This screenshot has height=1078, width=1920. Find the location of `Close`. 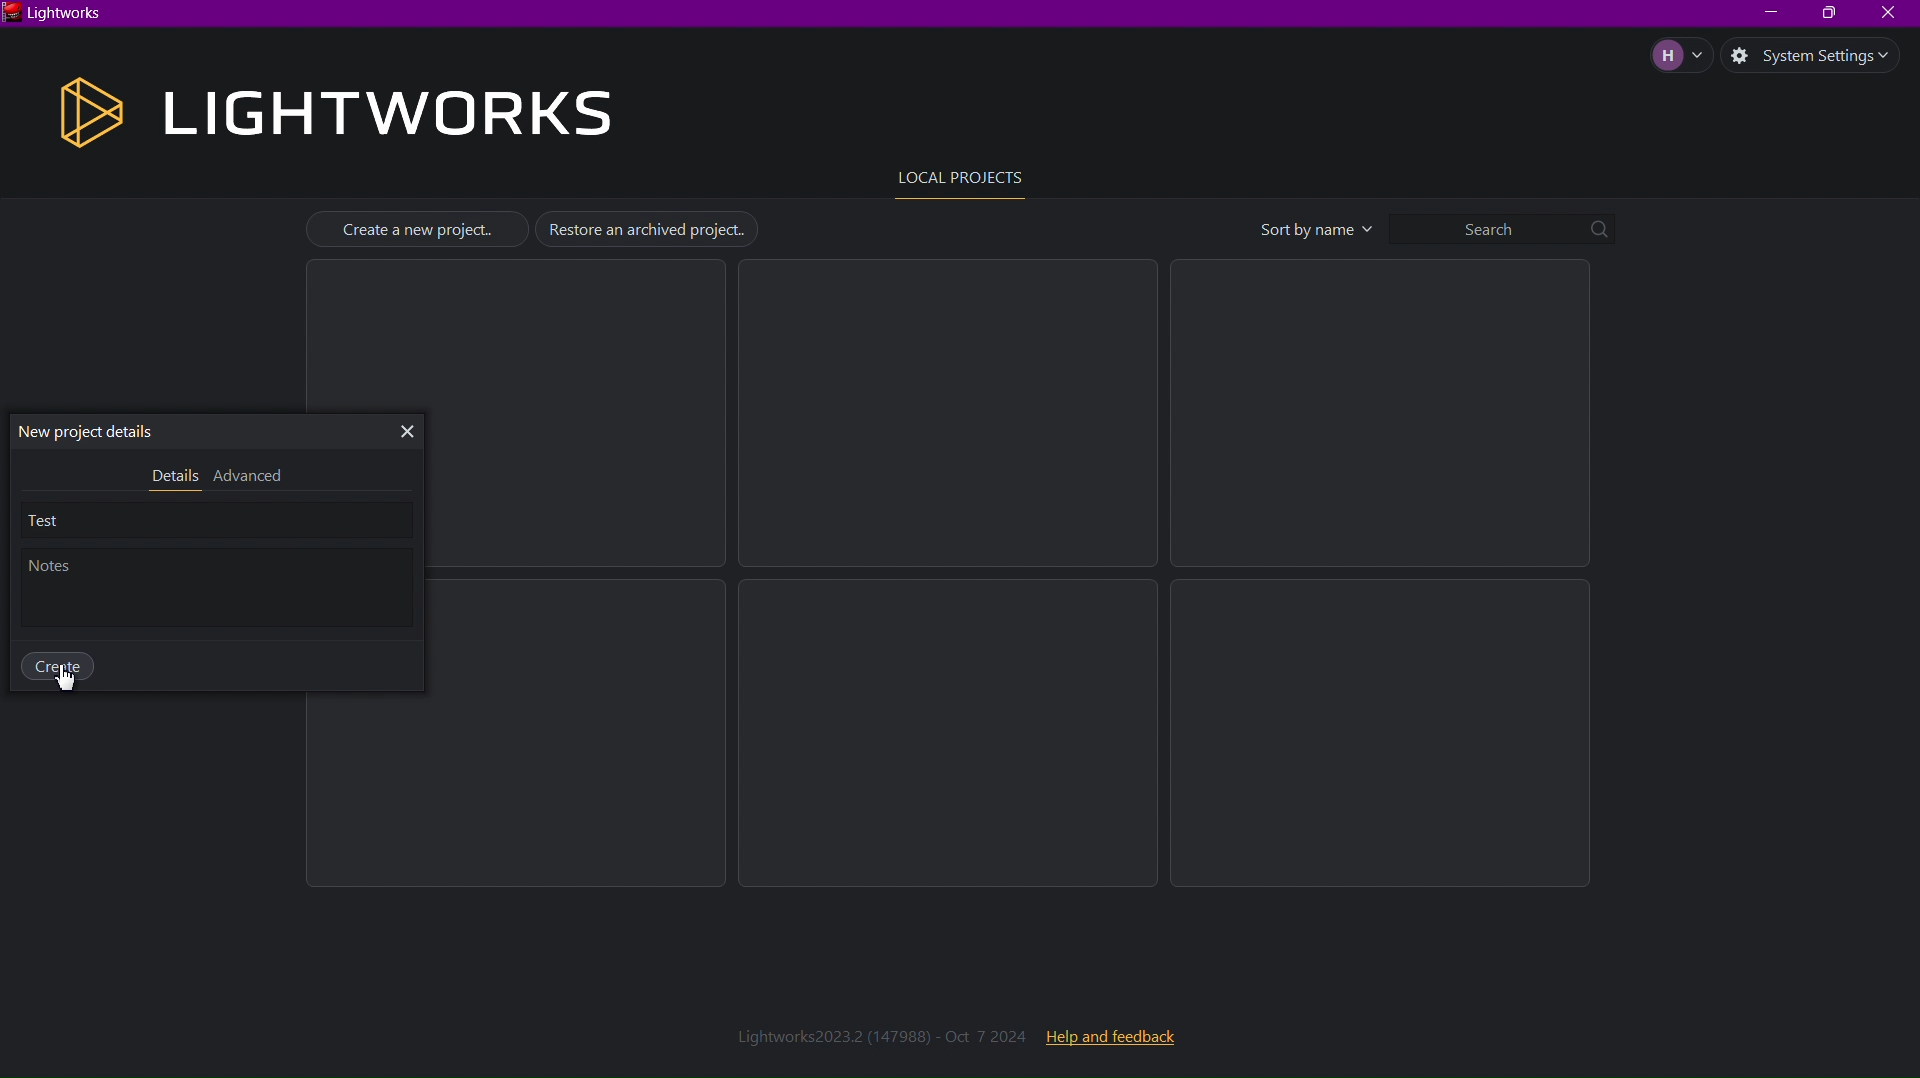

Close is located at coordinates (405, 433).